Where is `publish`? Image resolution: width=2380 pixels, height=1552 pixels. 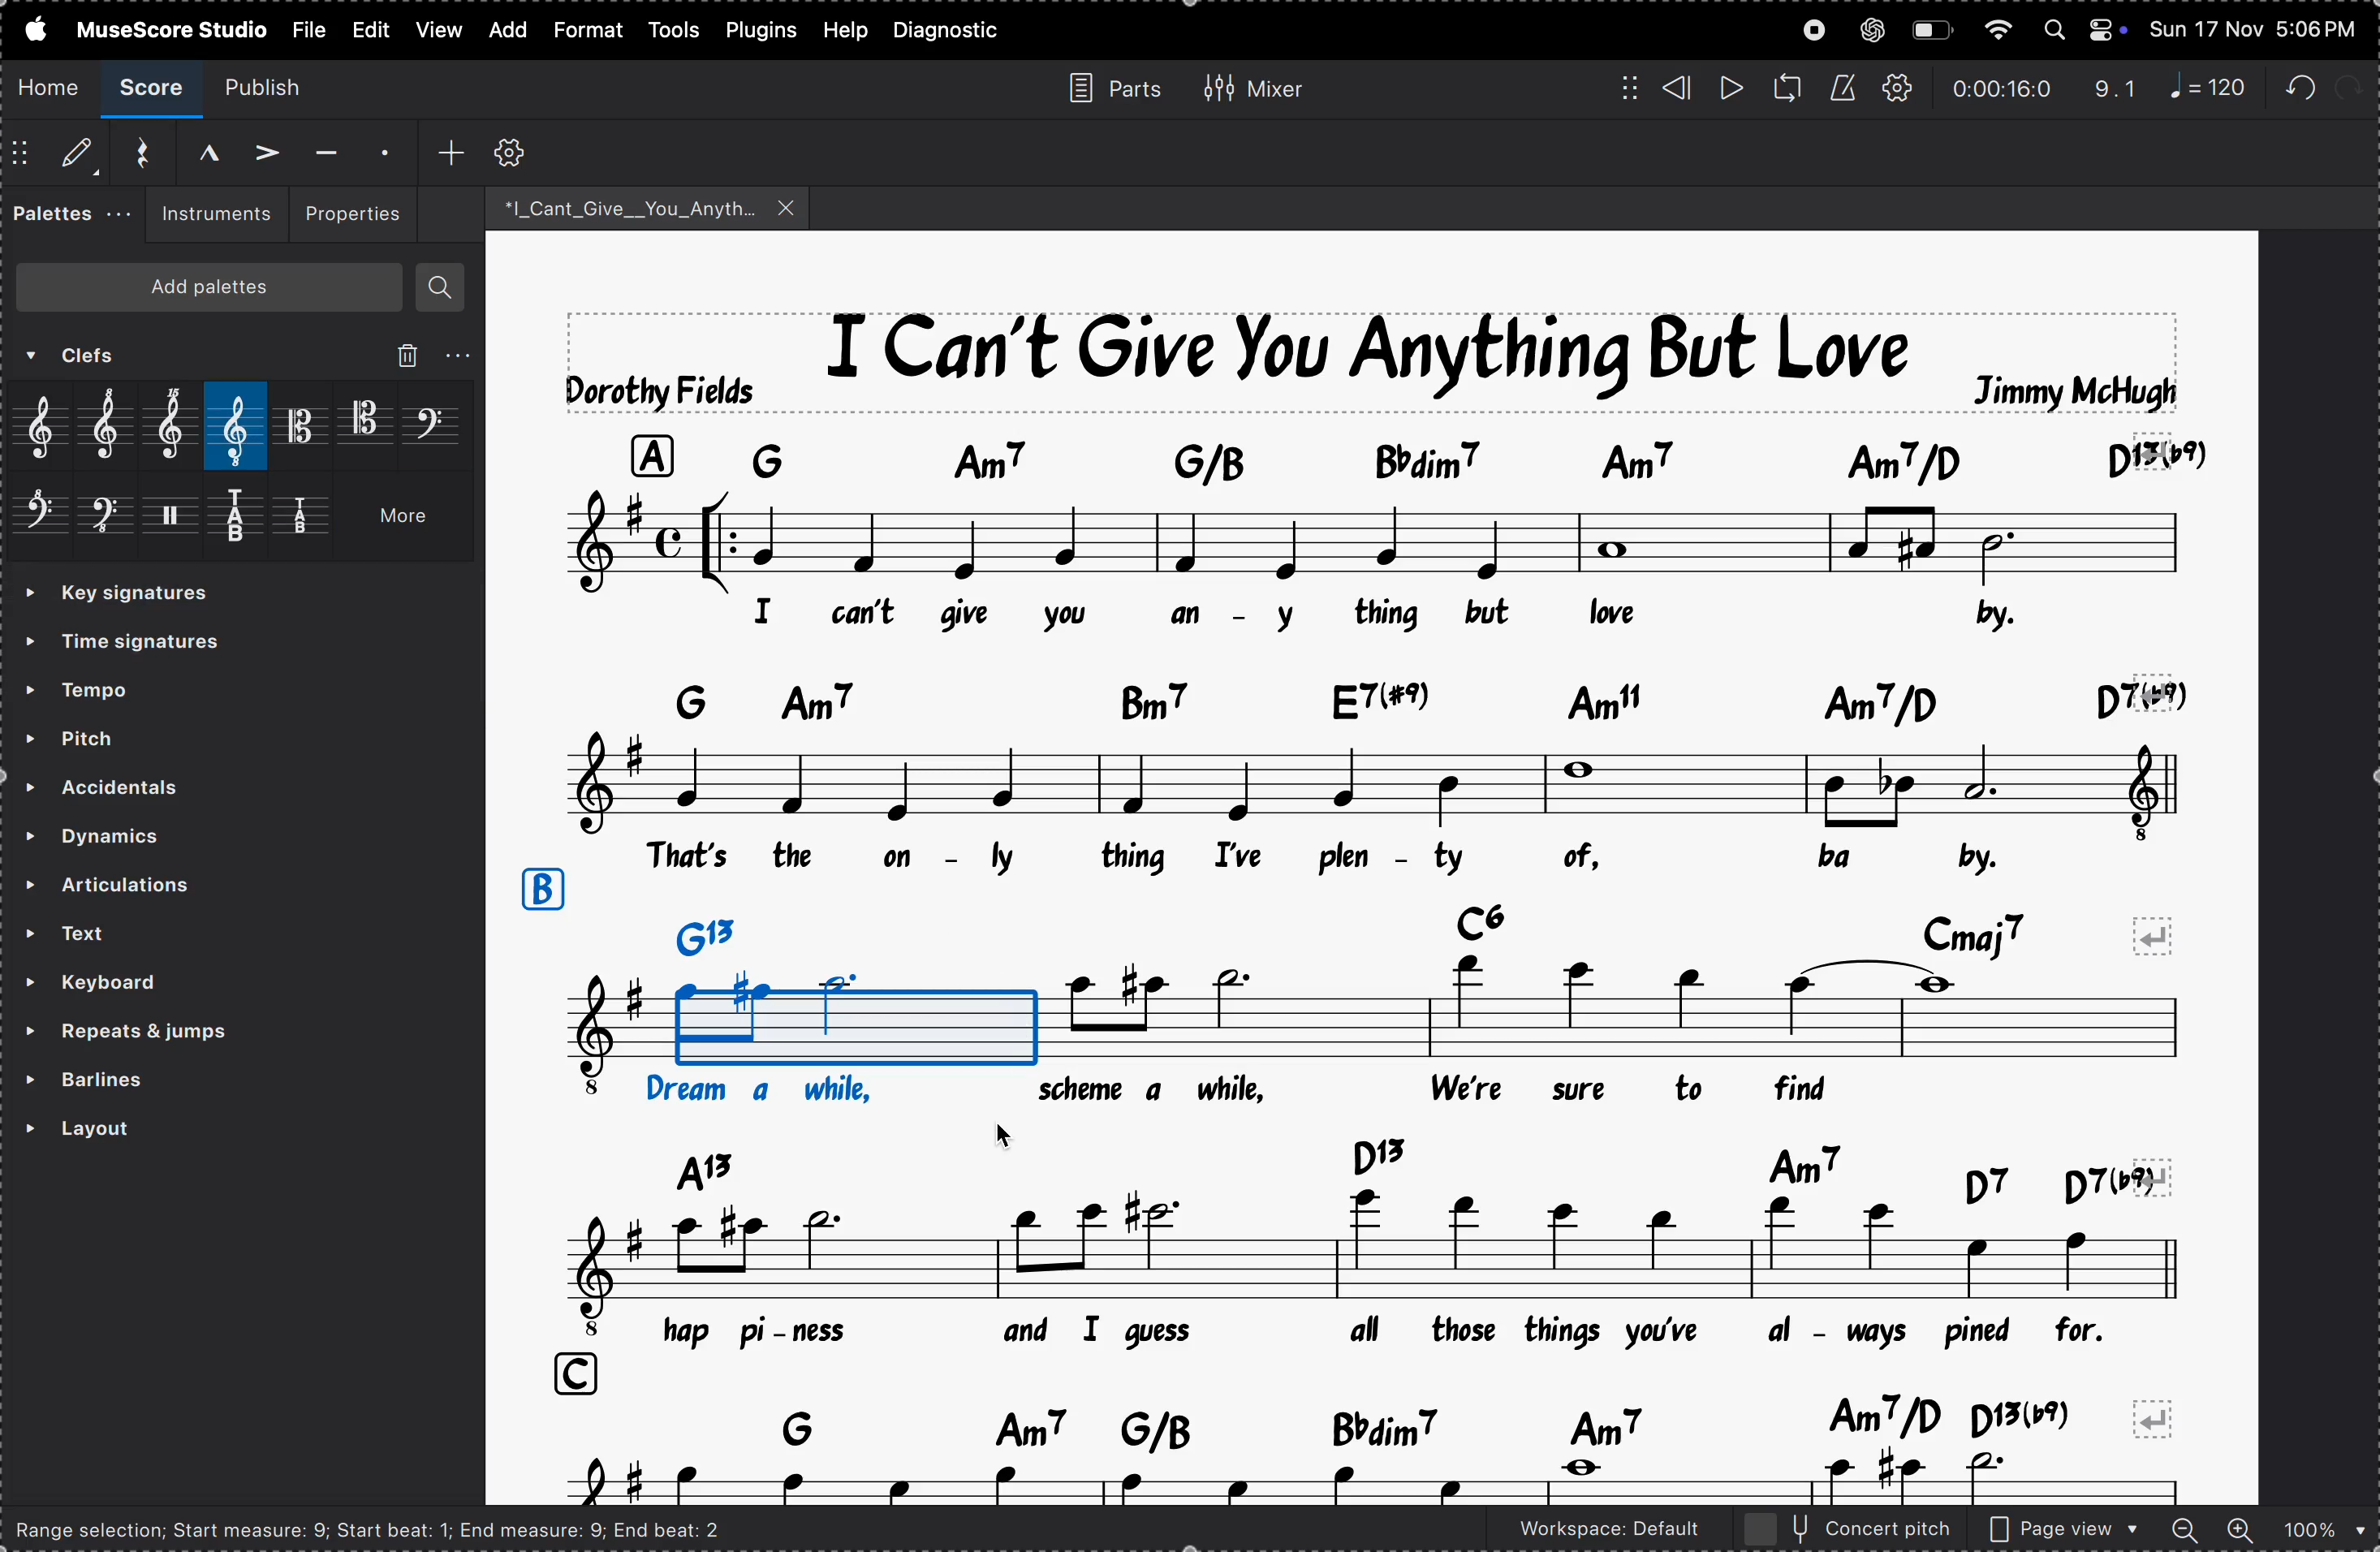 publish is located at coordinates (276, 86).